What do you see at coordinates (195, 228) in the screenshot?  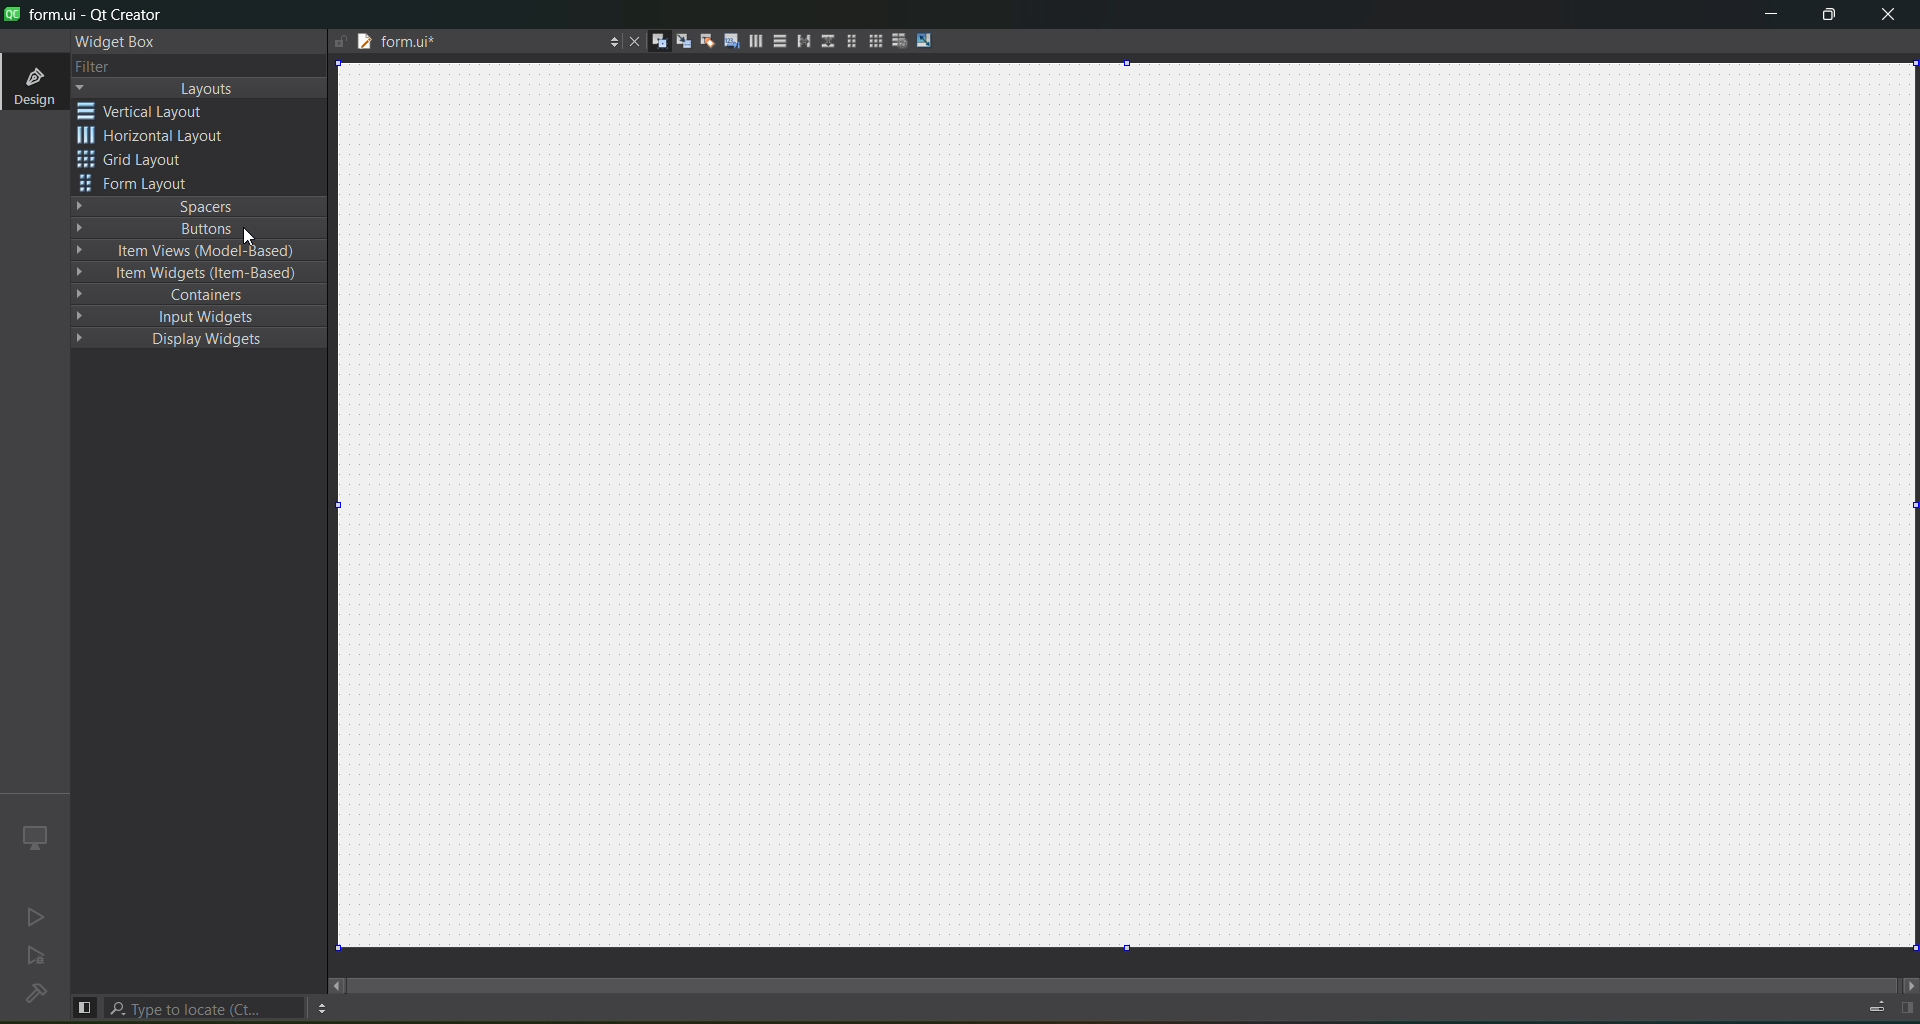 I see `button` at bounding box center [195, 228].